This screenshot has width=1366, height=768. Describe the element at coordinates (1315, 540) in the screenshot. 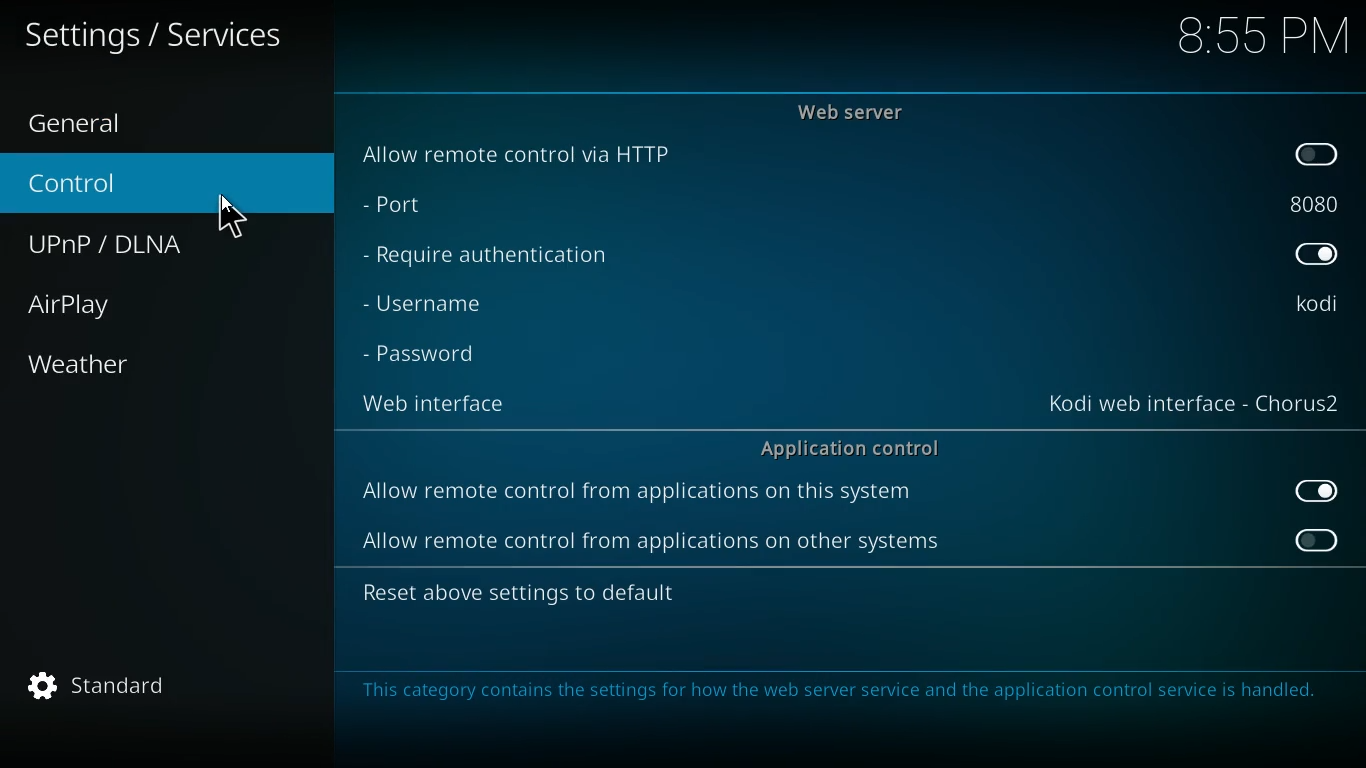

I see `off` at that location.